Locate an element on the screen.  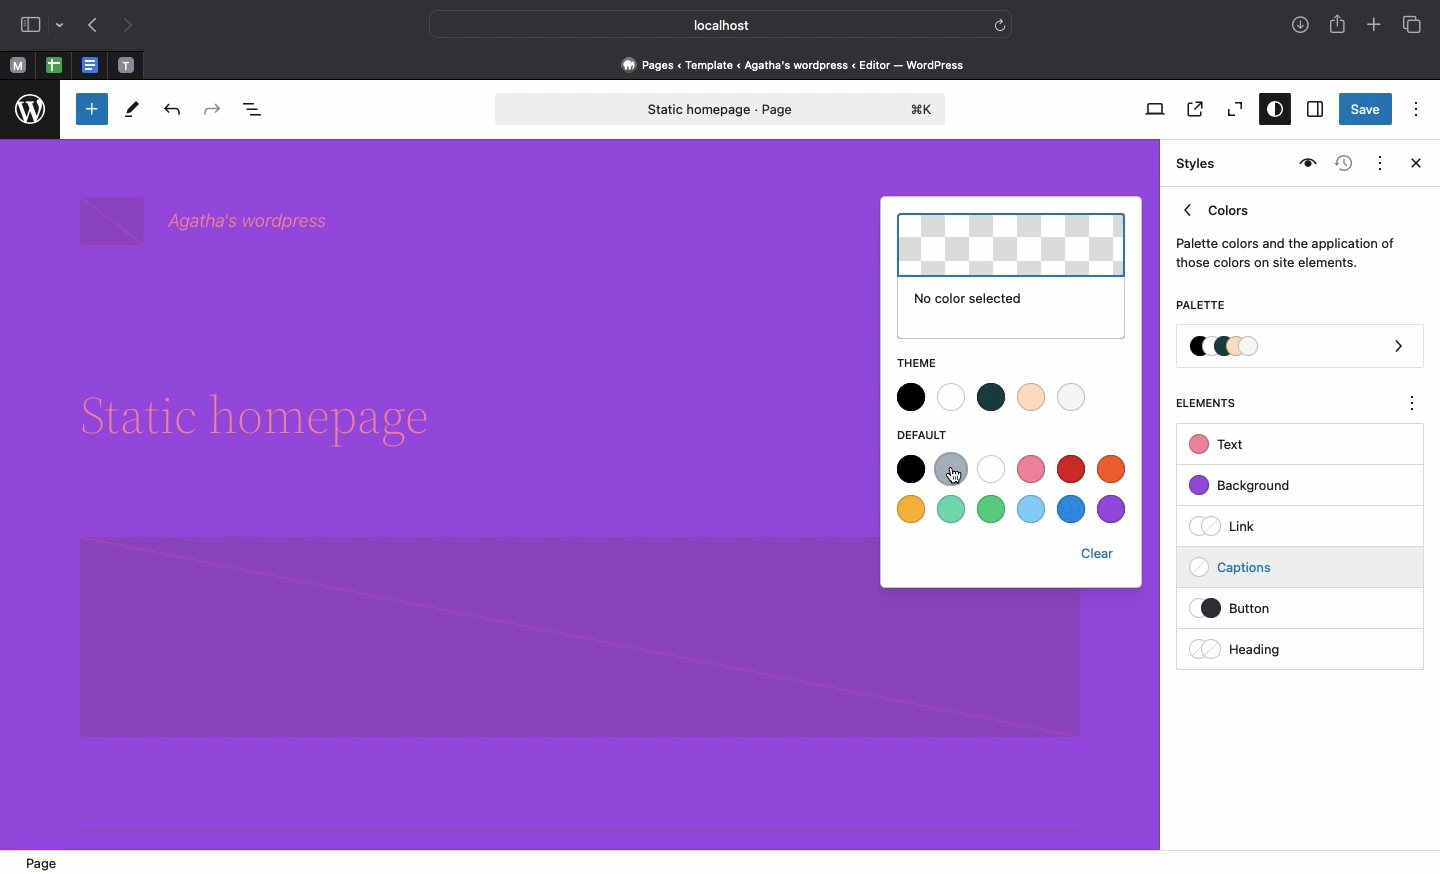
wordpress name is located at coordinates (210, 220).